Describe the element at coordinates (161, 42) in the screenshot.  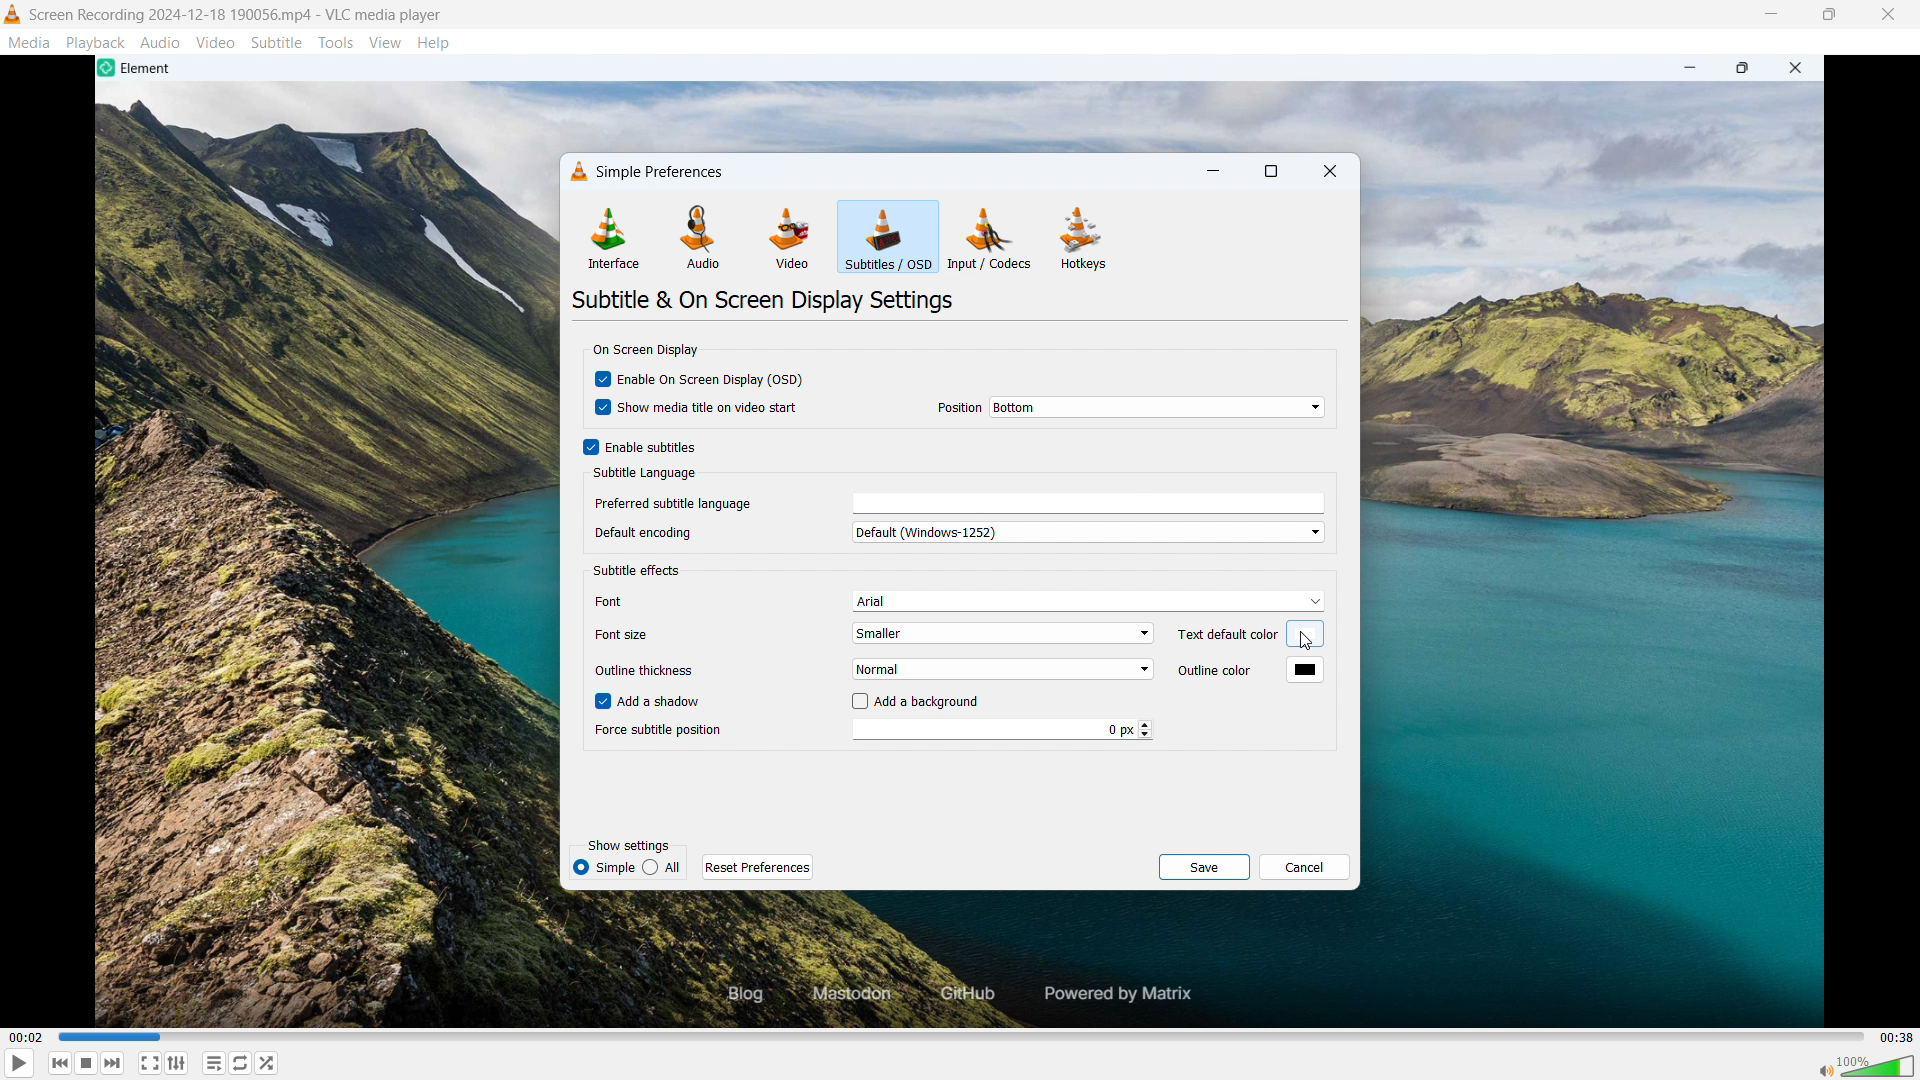
I see `Audio ` at that location.